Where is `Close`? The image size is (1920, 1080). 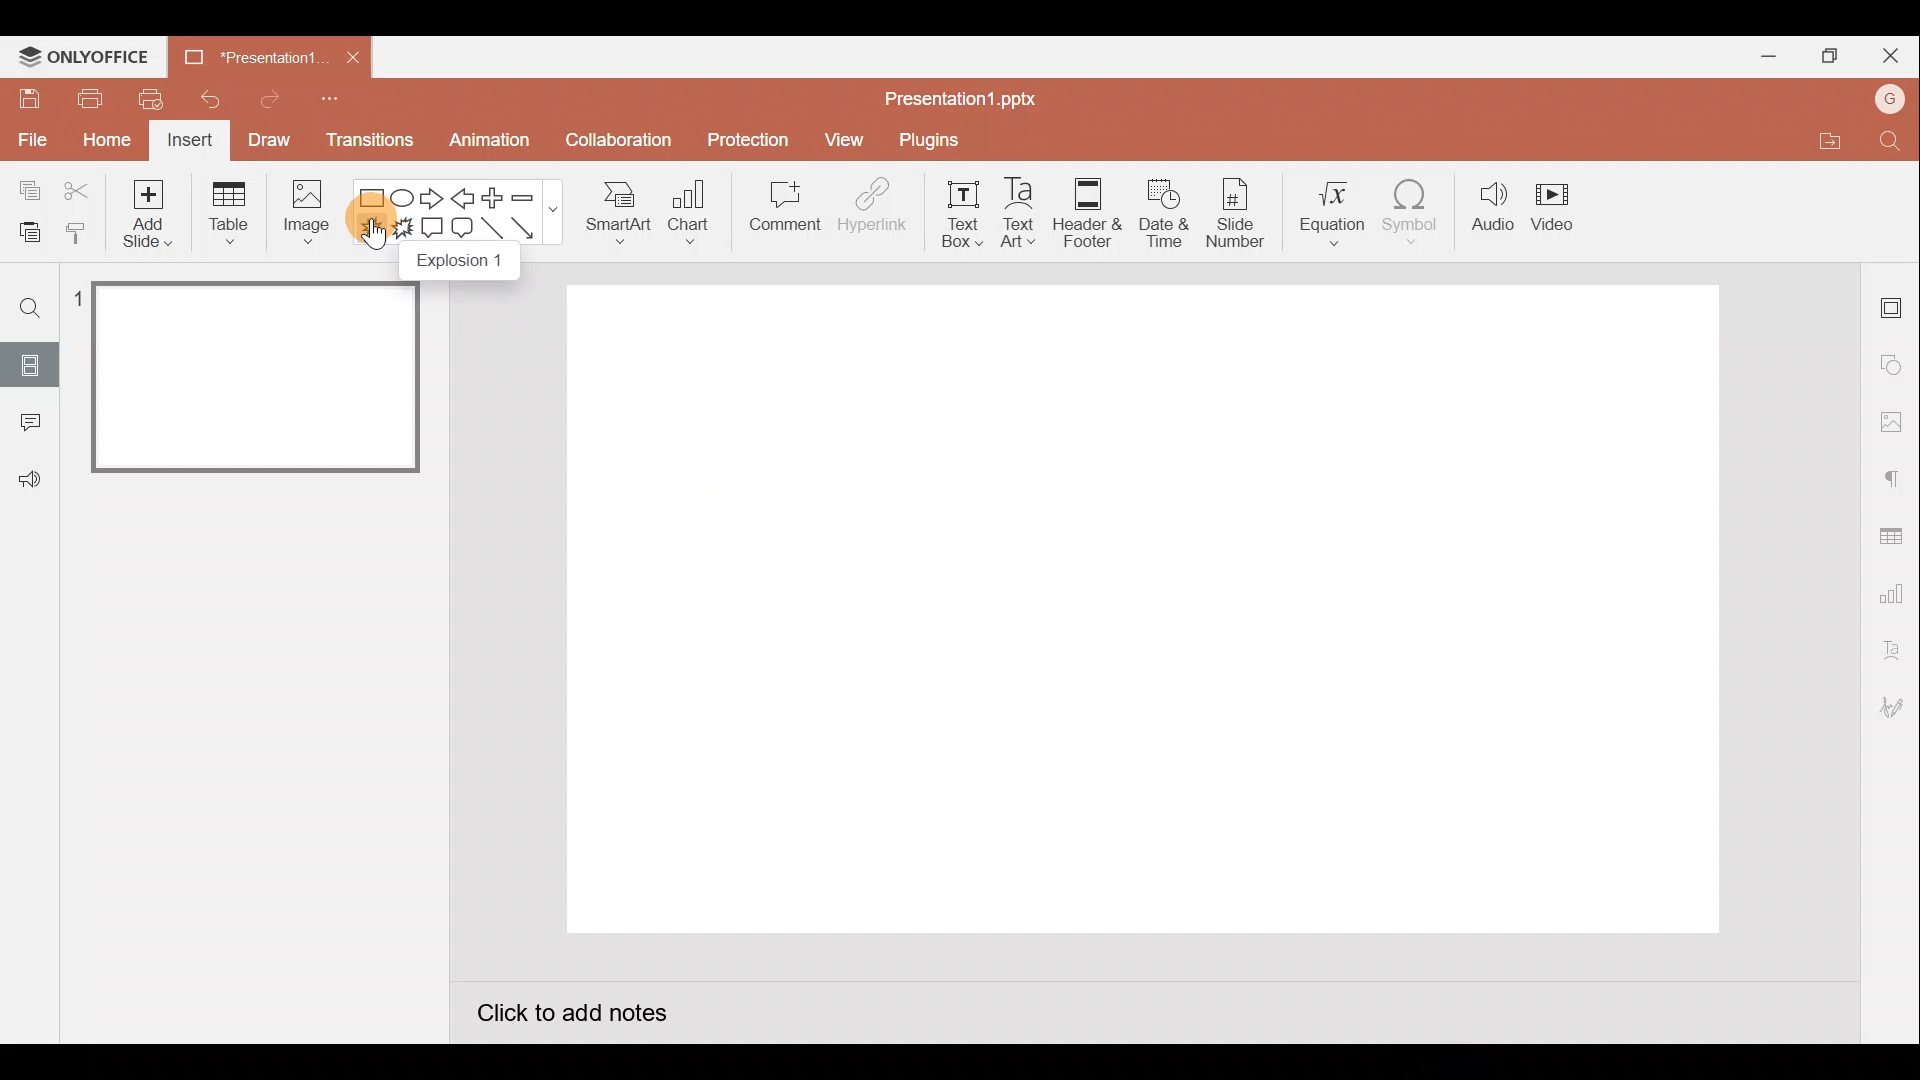
Close is located at coordinates (1890, 49).